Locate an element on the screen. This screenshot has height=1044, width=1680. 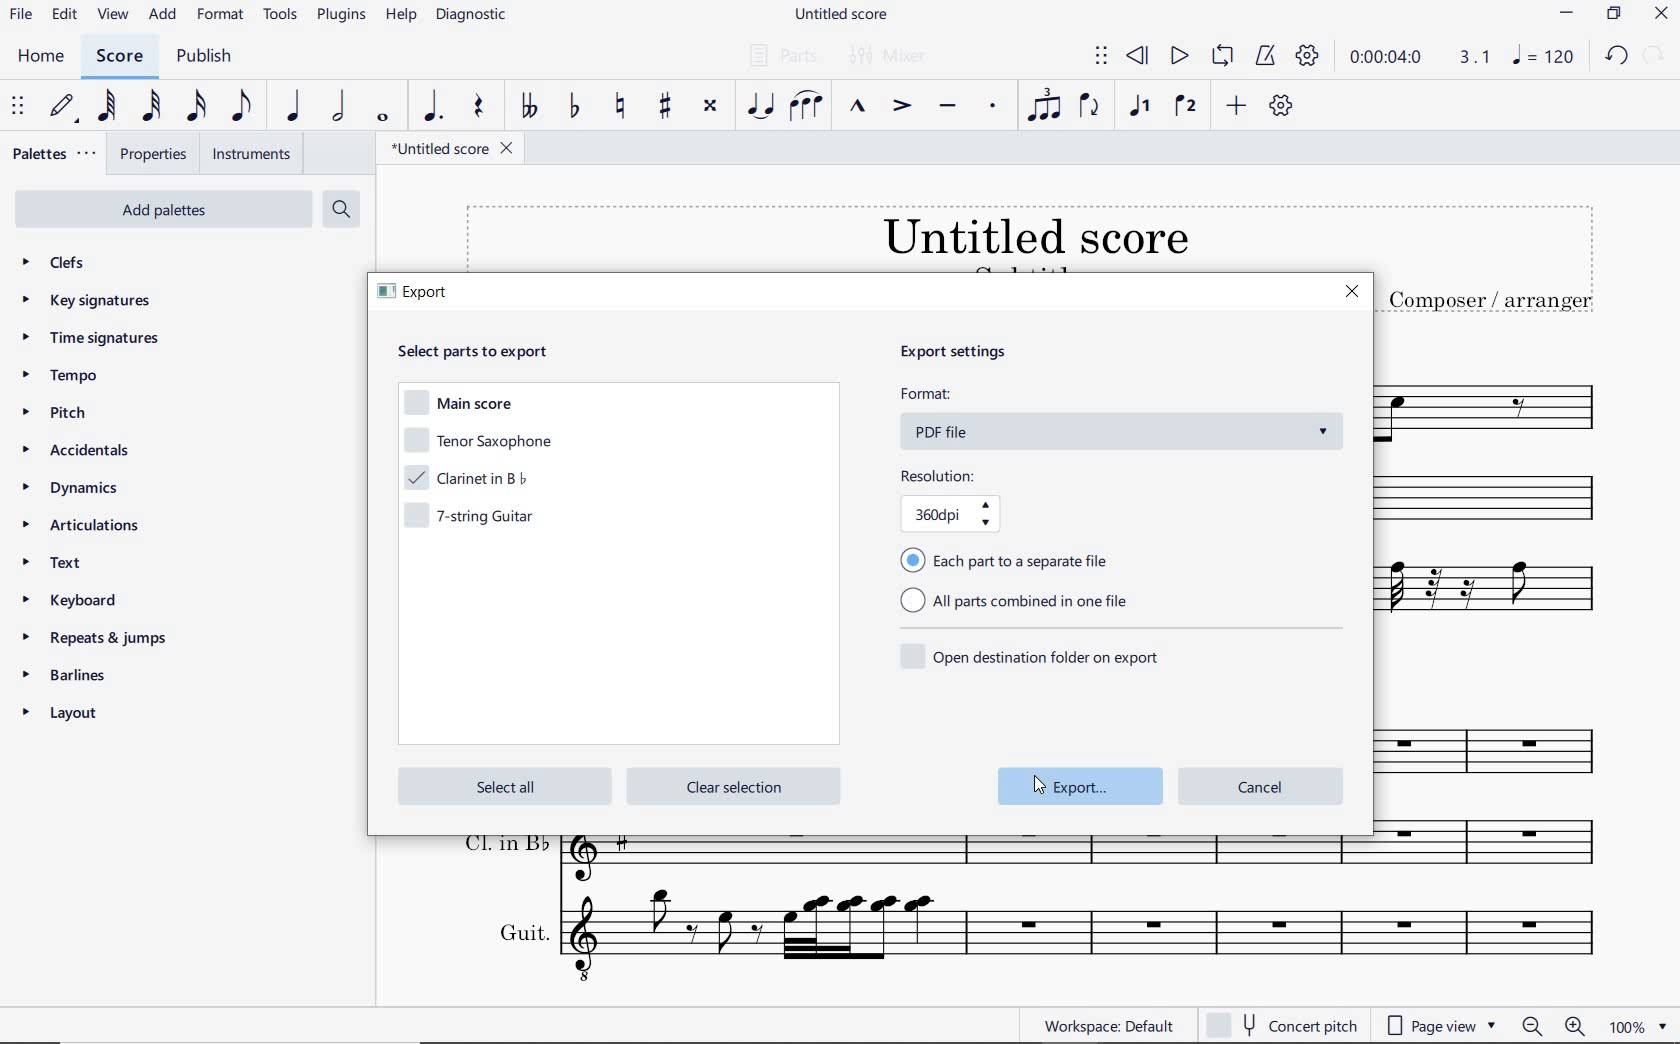
TOOLS is located at coordinates (281, 16).